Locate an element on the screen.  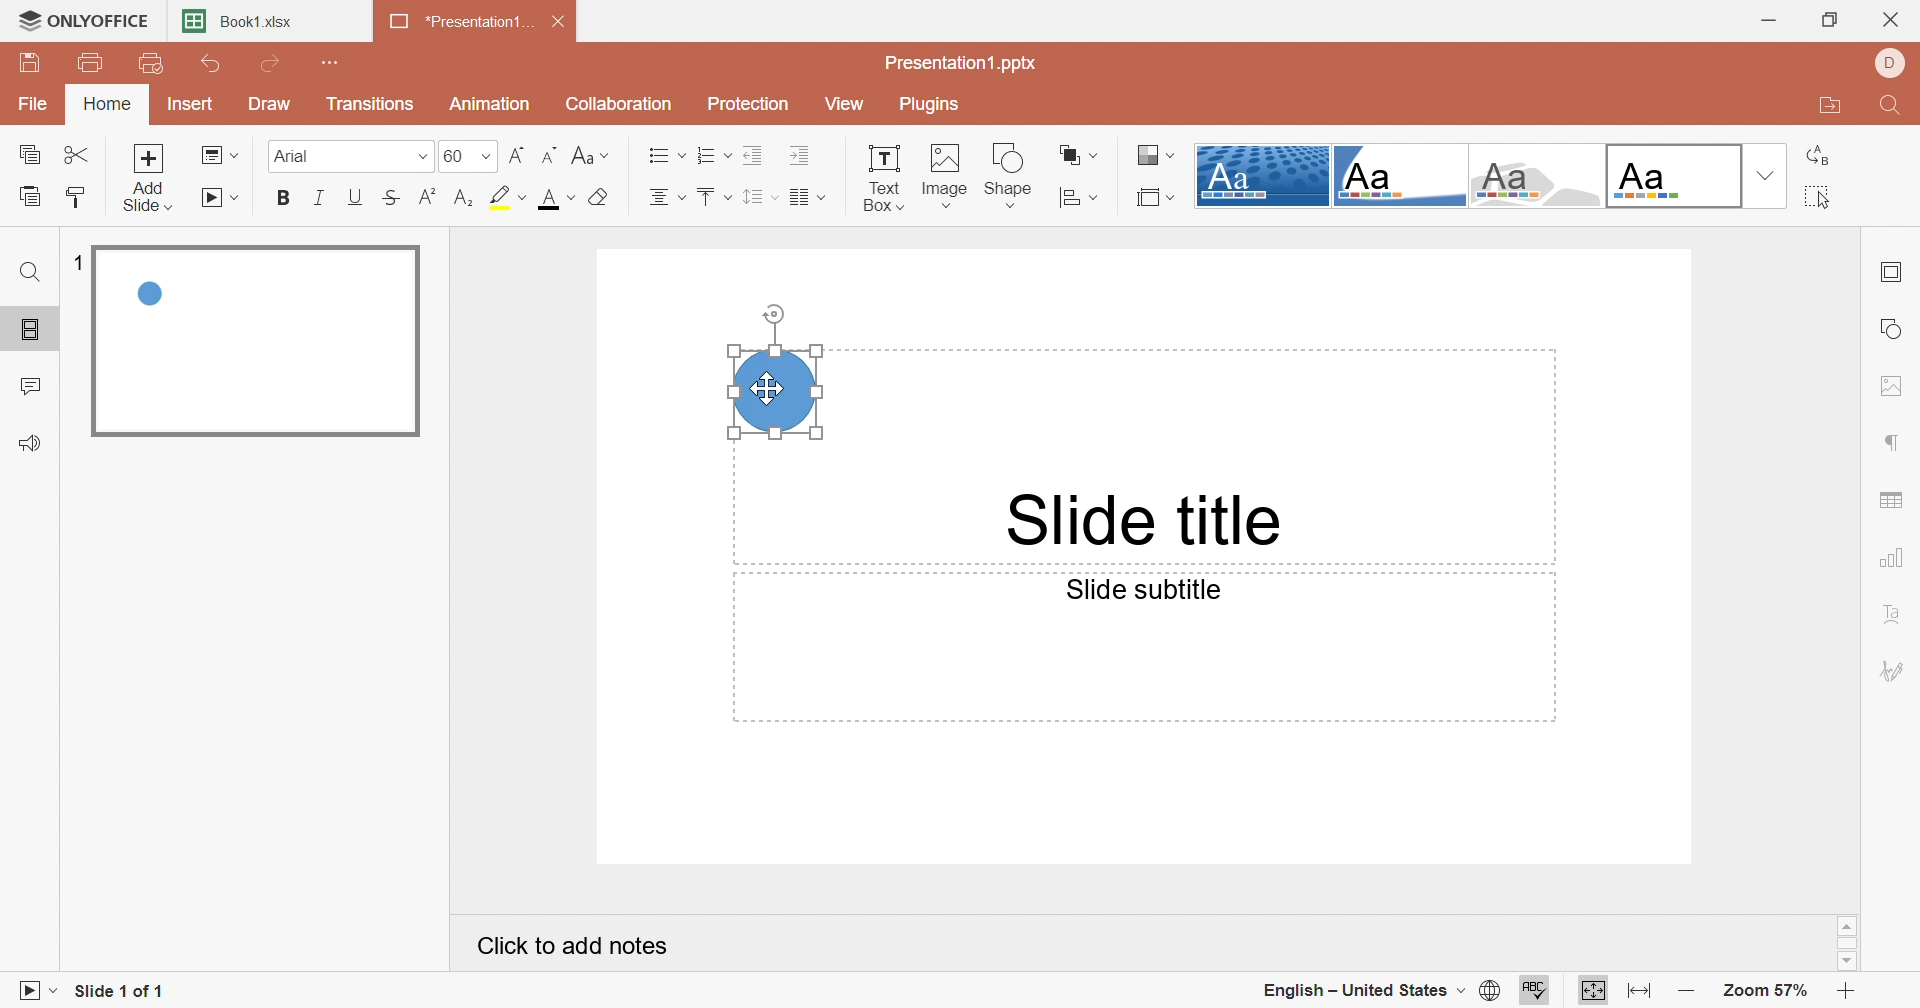
Quick print is located at coordinates (150, 64).